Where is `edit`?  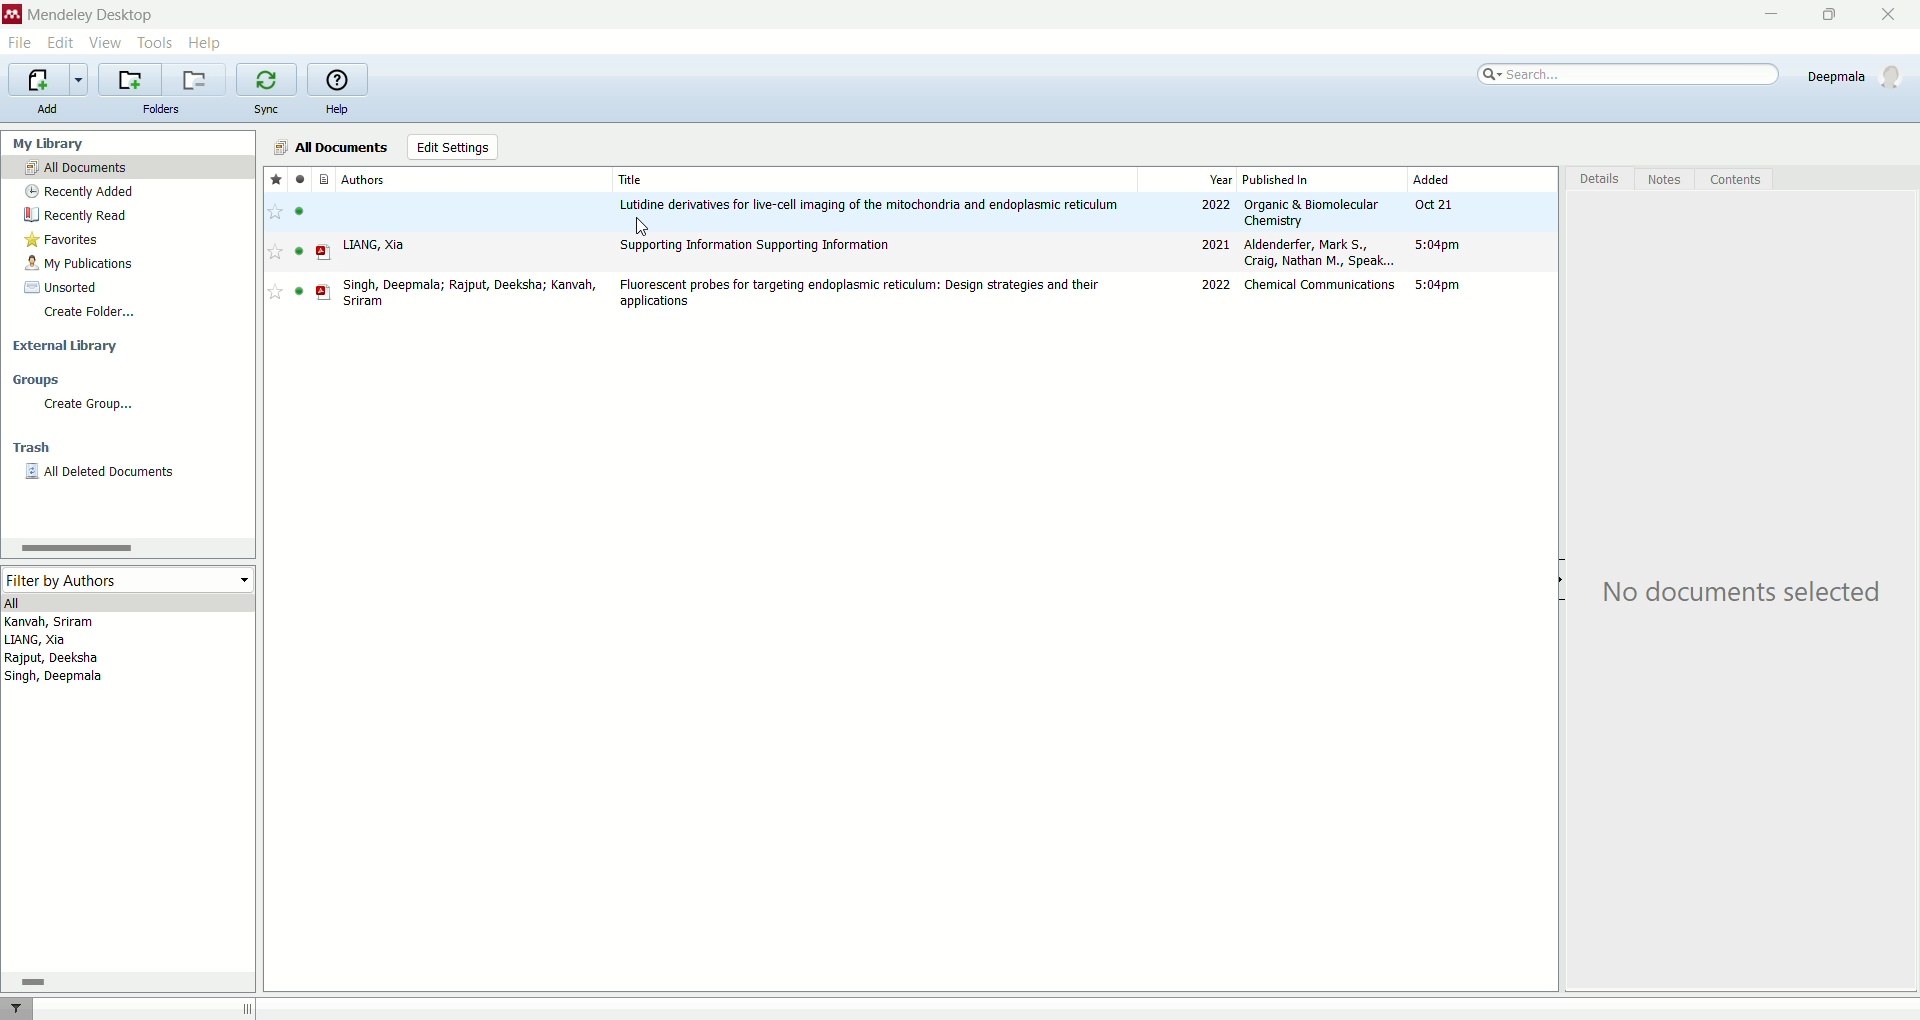 edit is located at coordinates (60, 44).